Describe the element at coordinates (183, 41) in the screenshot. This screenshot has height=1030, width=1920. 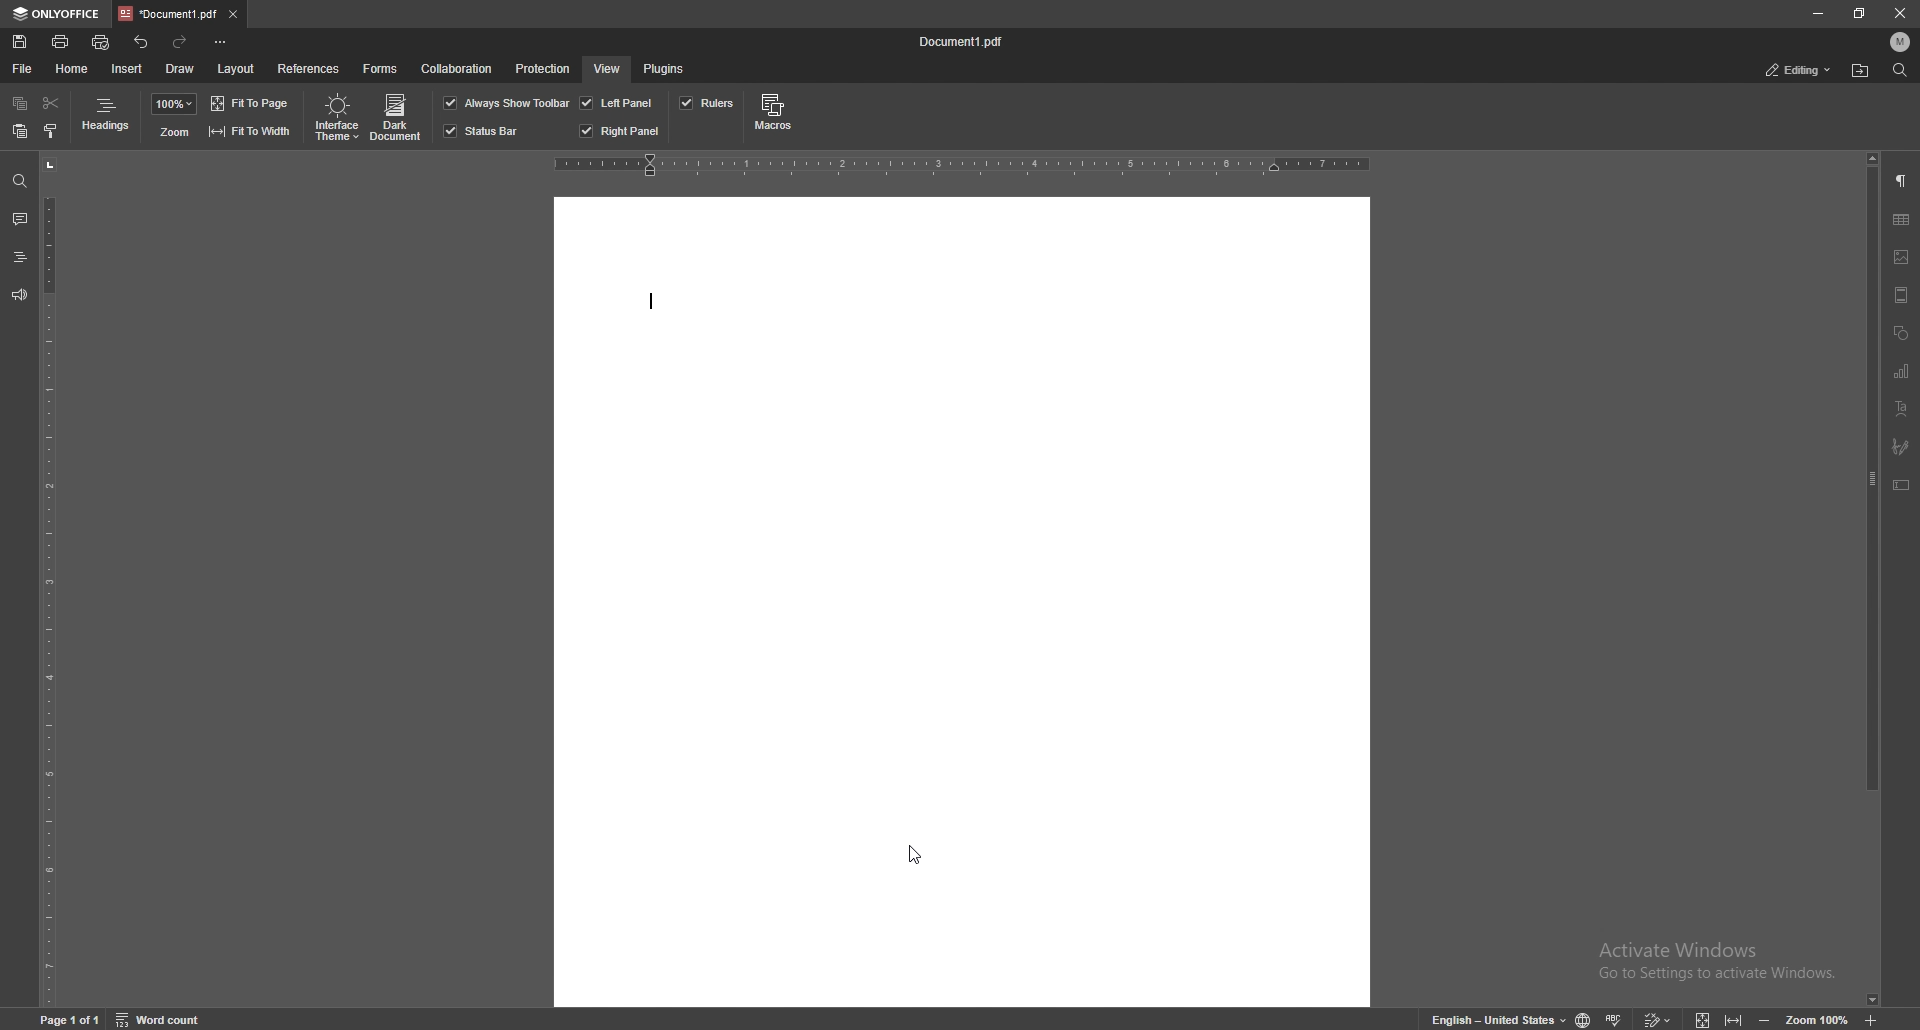
I see `redo` at that location.